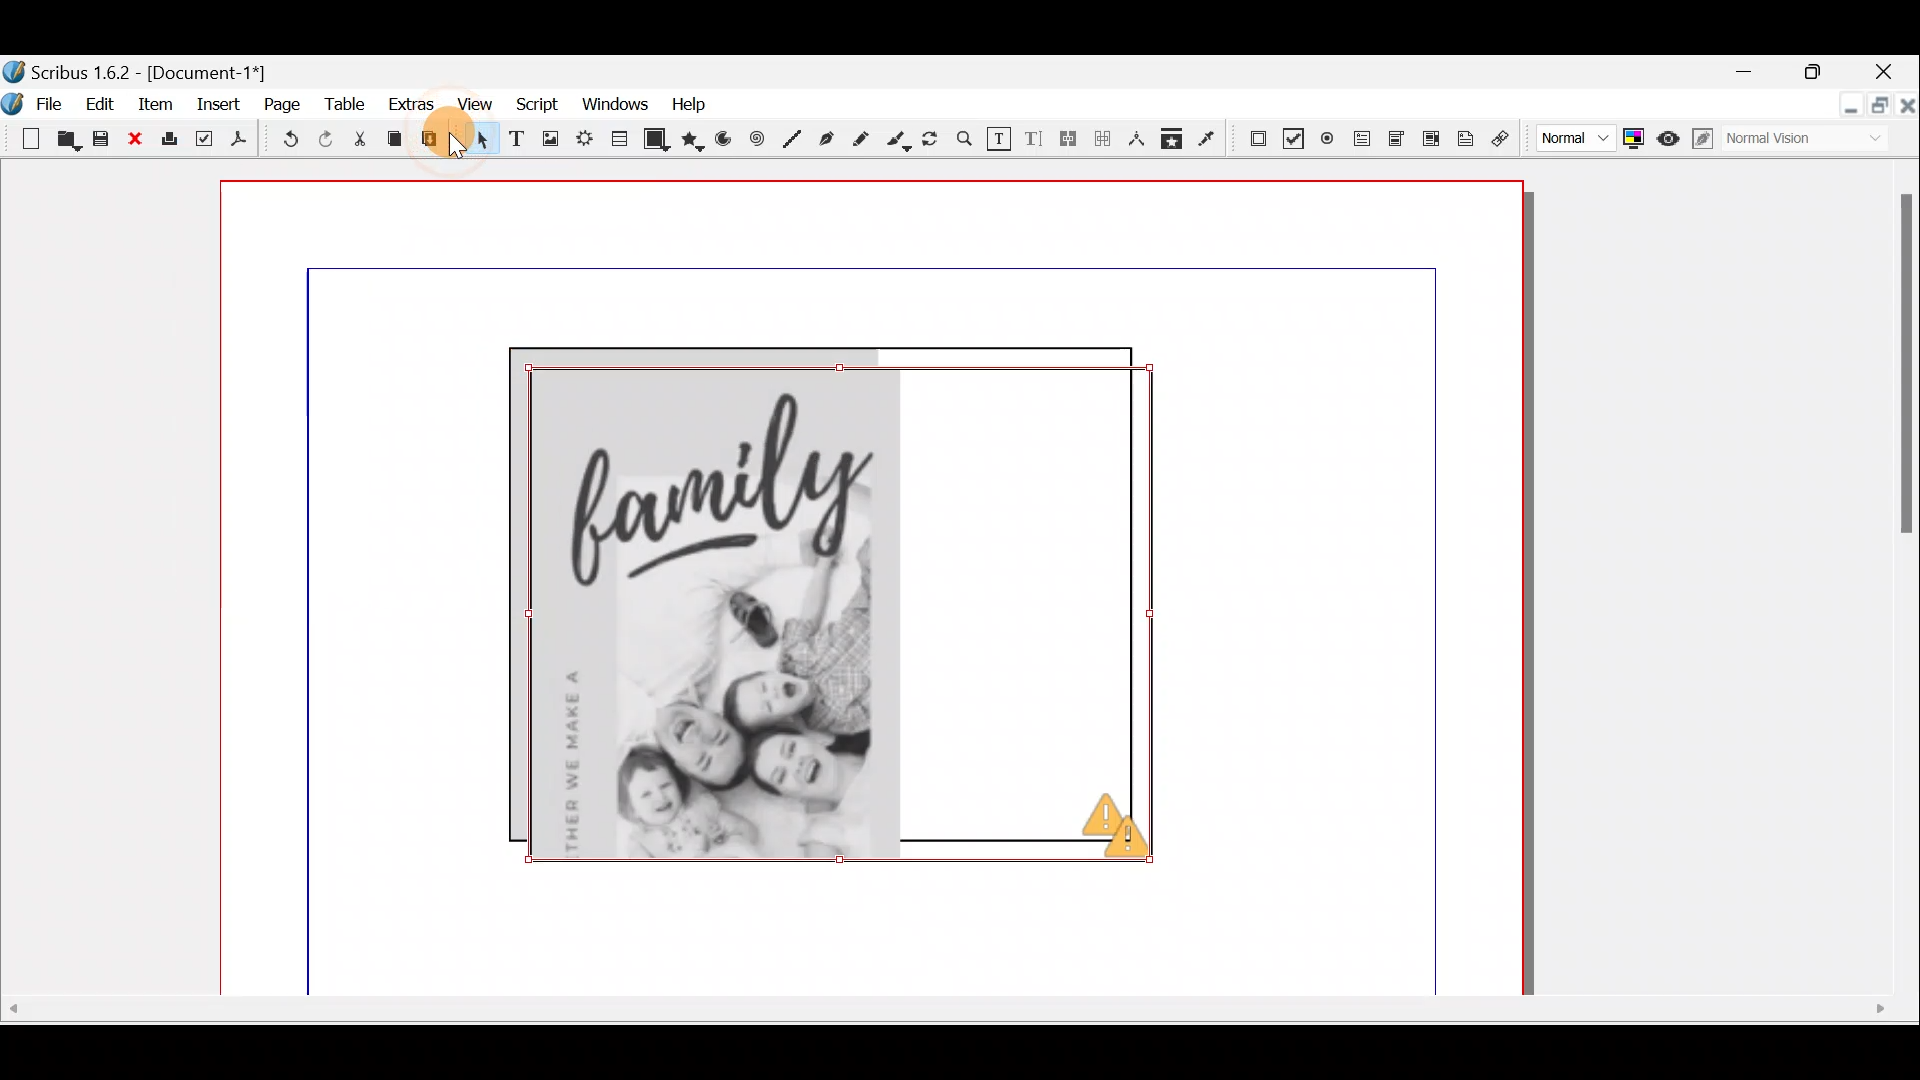  I want to click on Scroll bar, so click(947, 1030).